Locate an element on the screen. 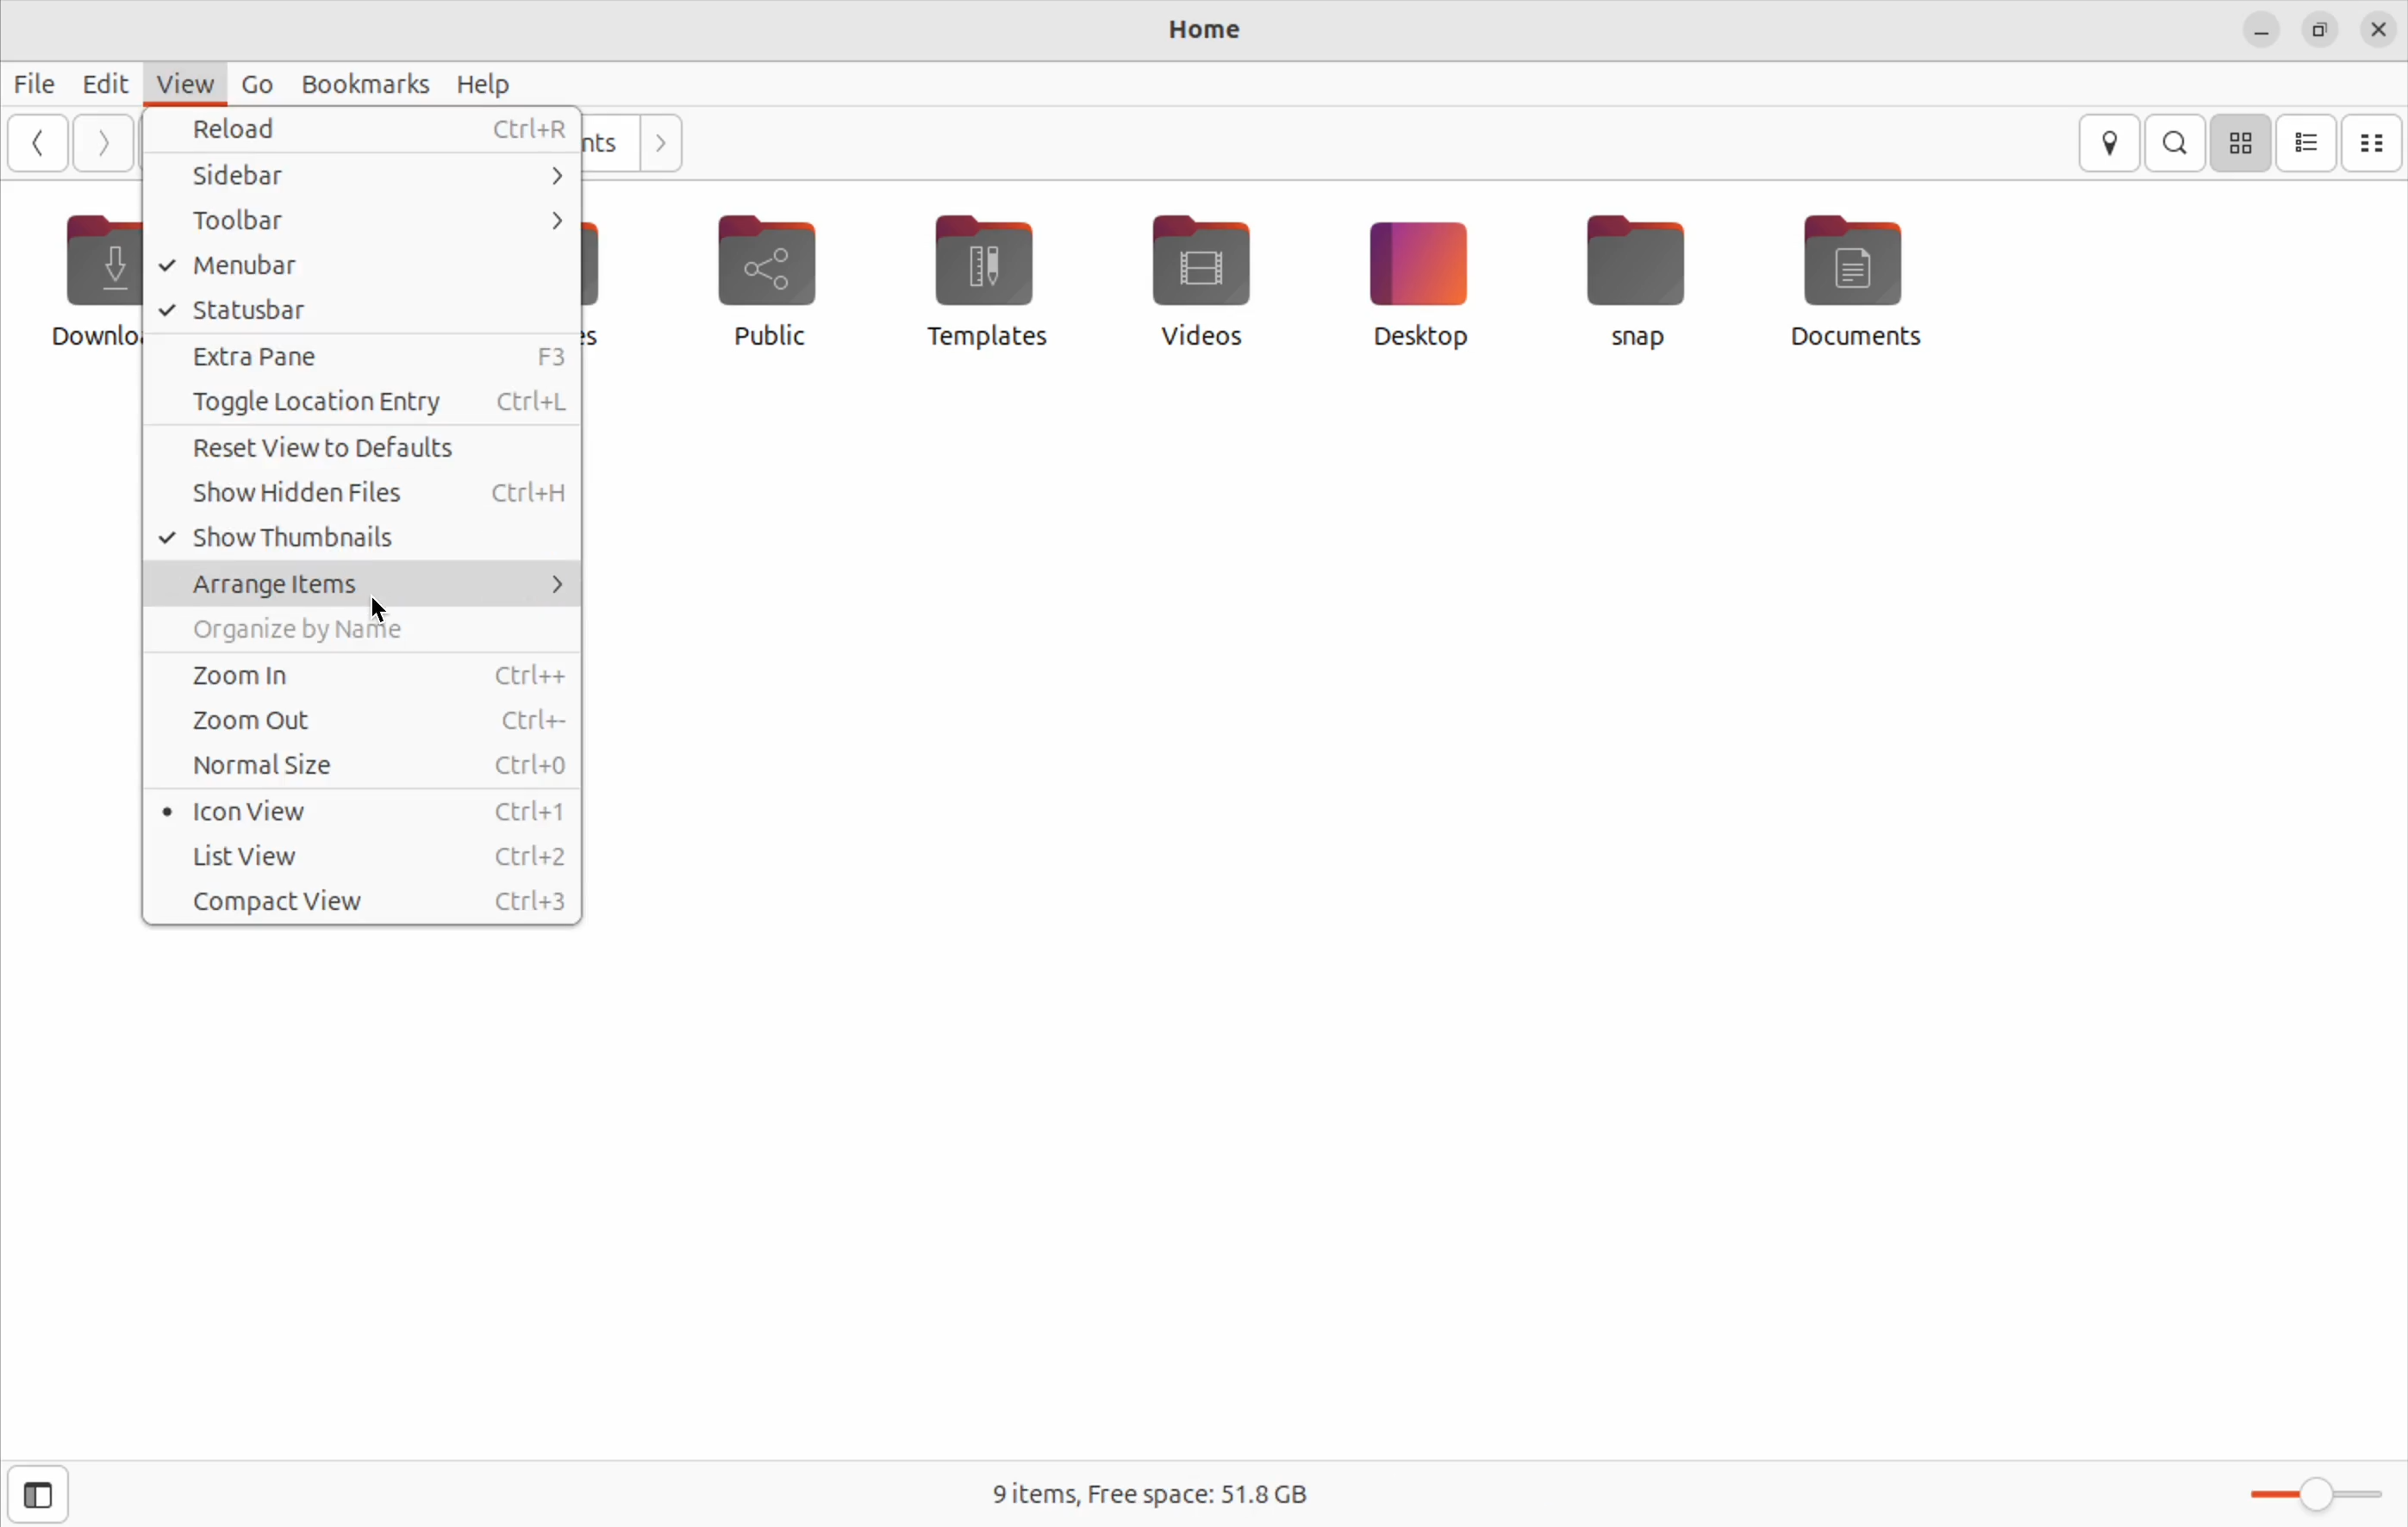  zoom out is located at coordinates (362, 721).